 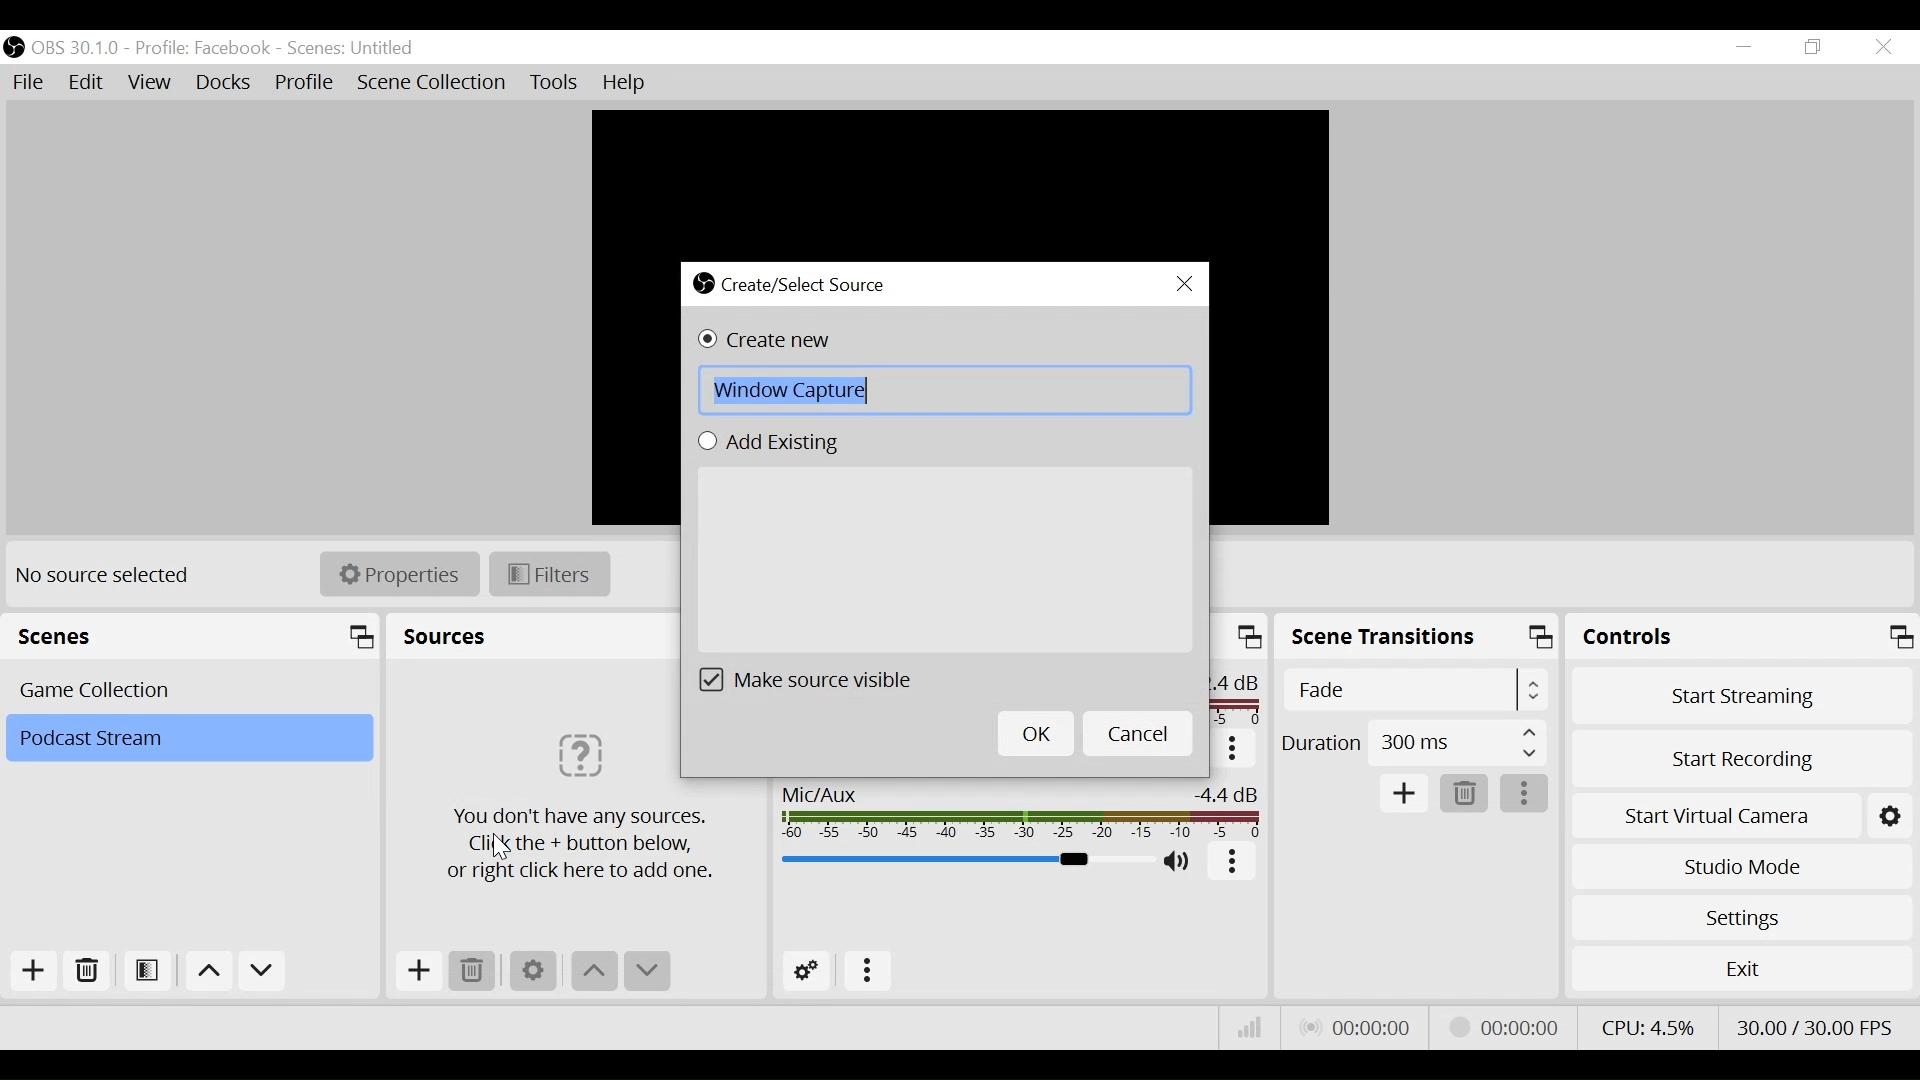 What do you see at coordinates (189, 691) in the screenshot?
I see `Scene` at bounding box center [189, 691].